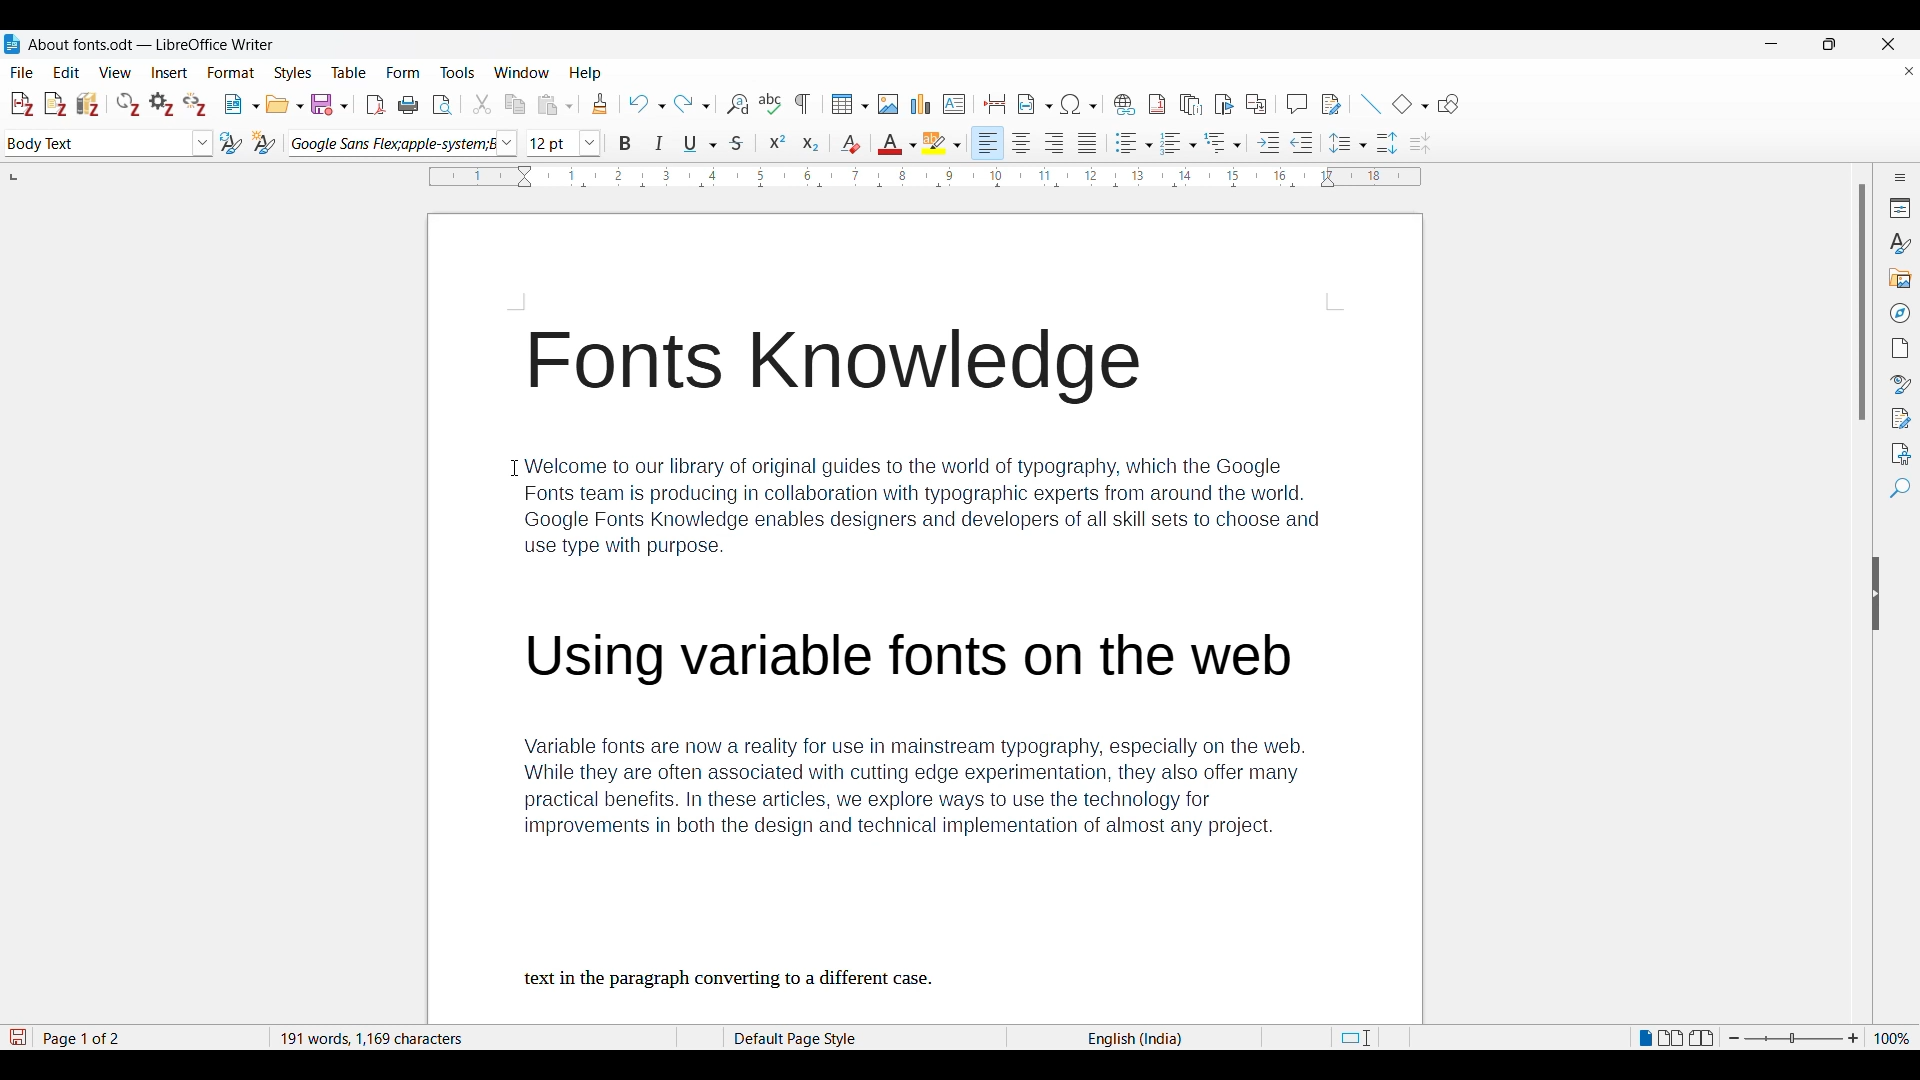  Describe the element at coordinates (1901, 313) in the screenshot. I see `Navigator` at that location.